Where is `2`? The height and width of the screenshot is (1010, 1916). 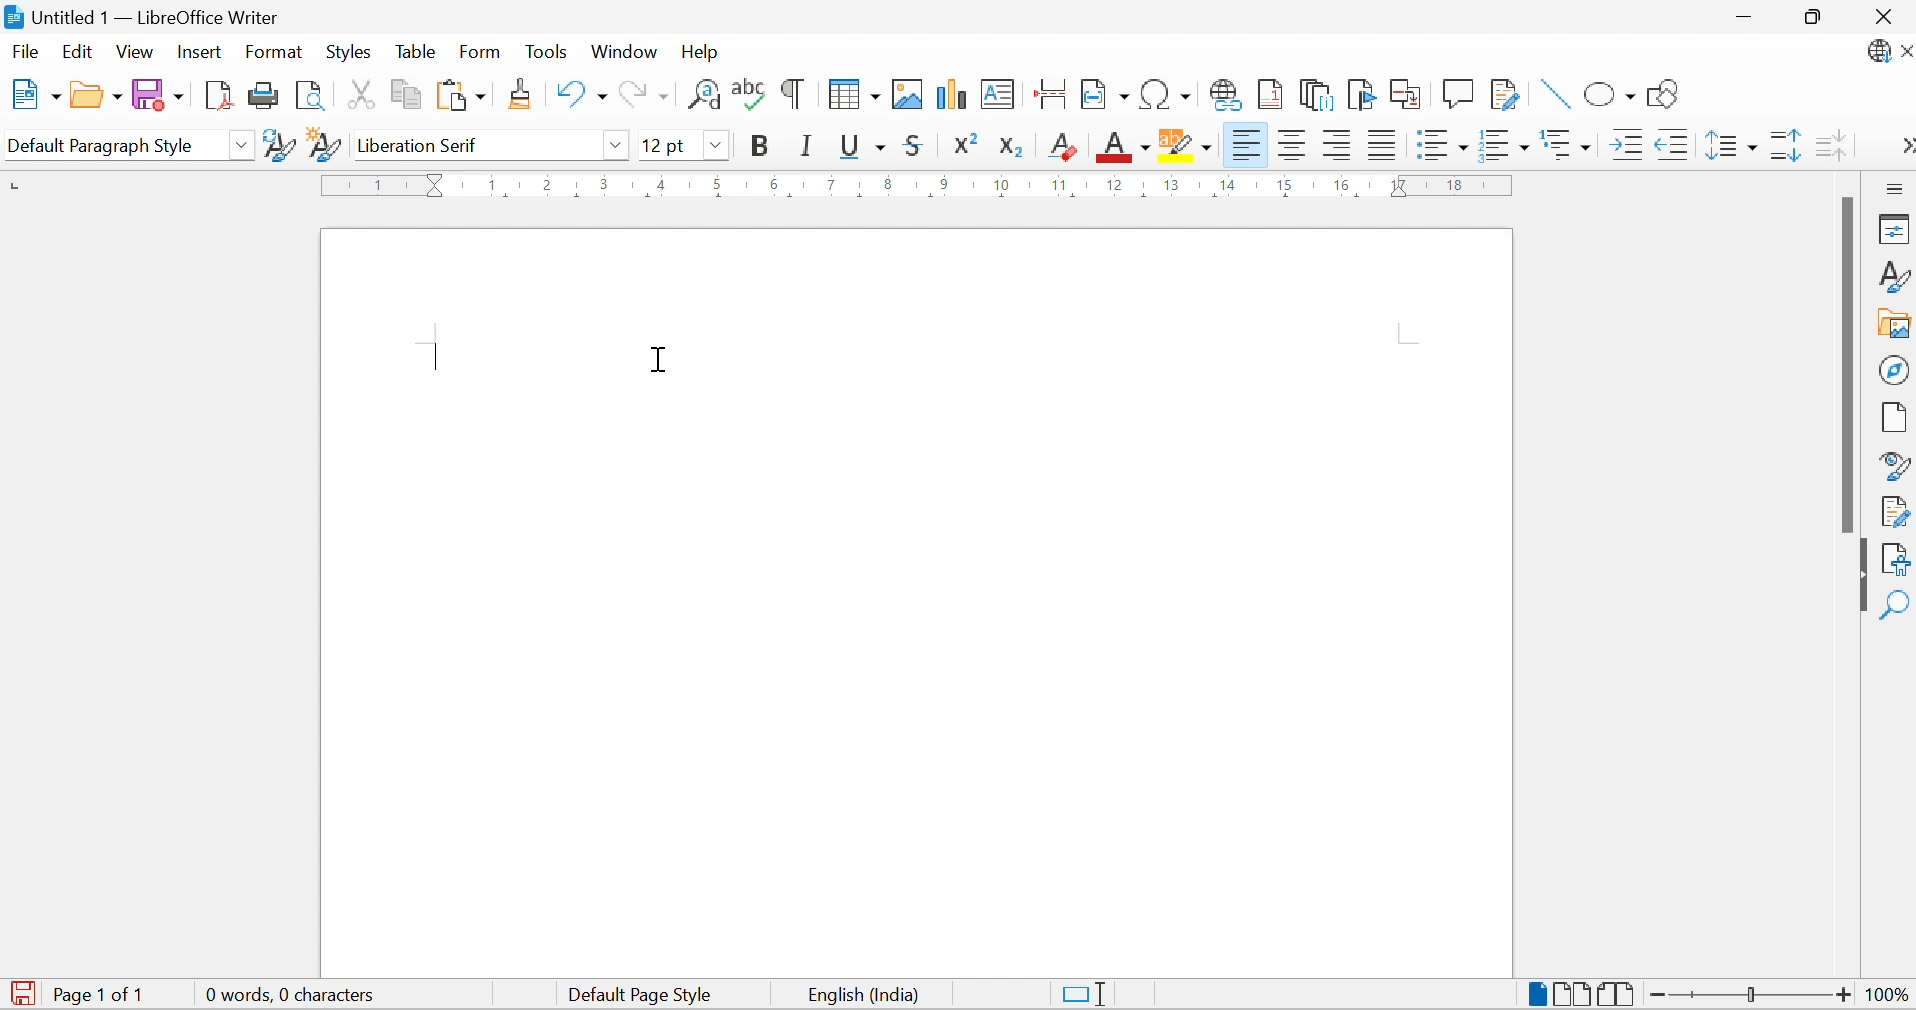
2 is located at coordinates (549, 182).